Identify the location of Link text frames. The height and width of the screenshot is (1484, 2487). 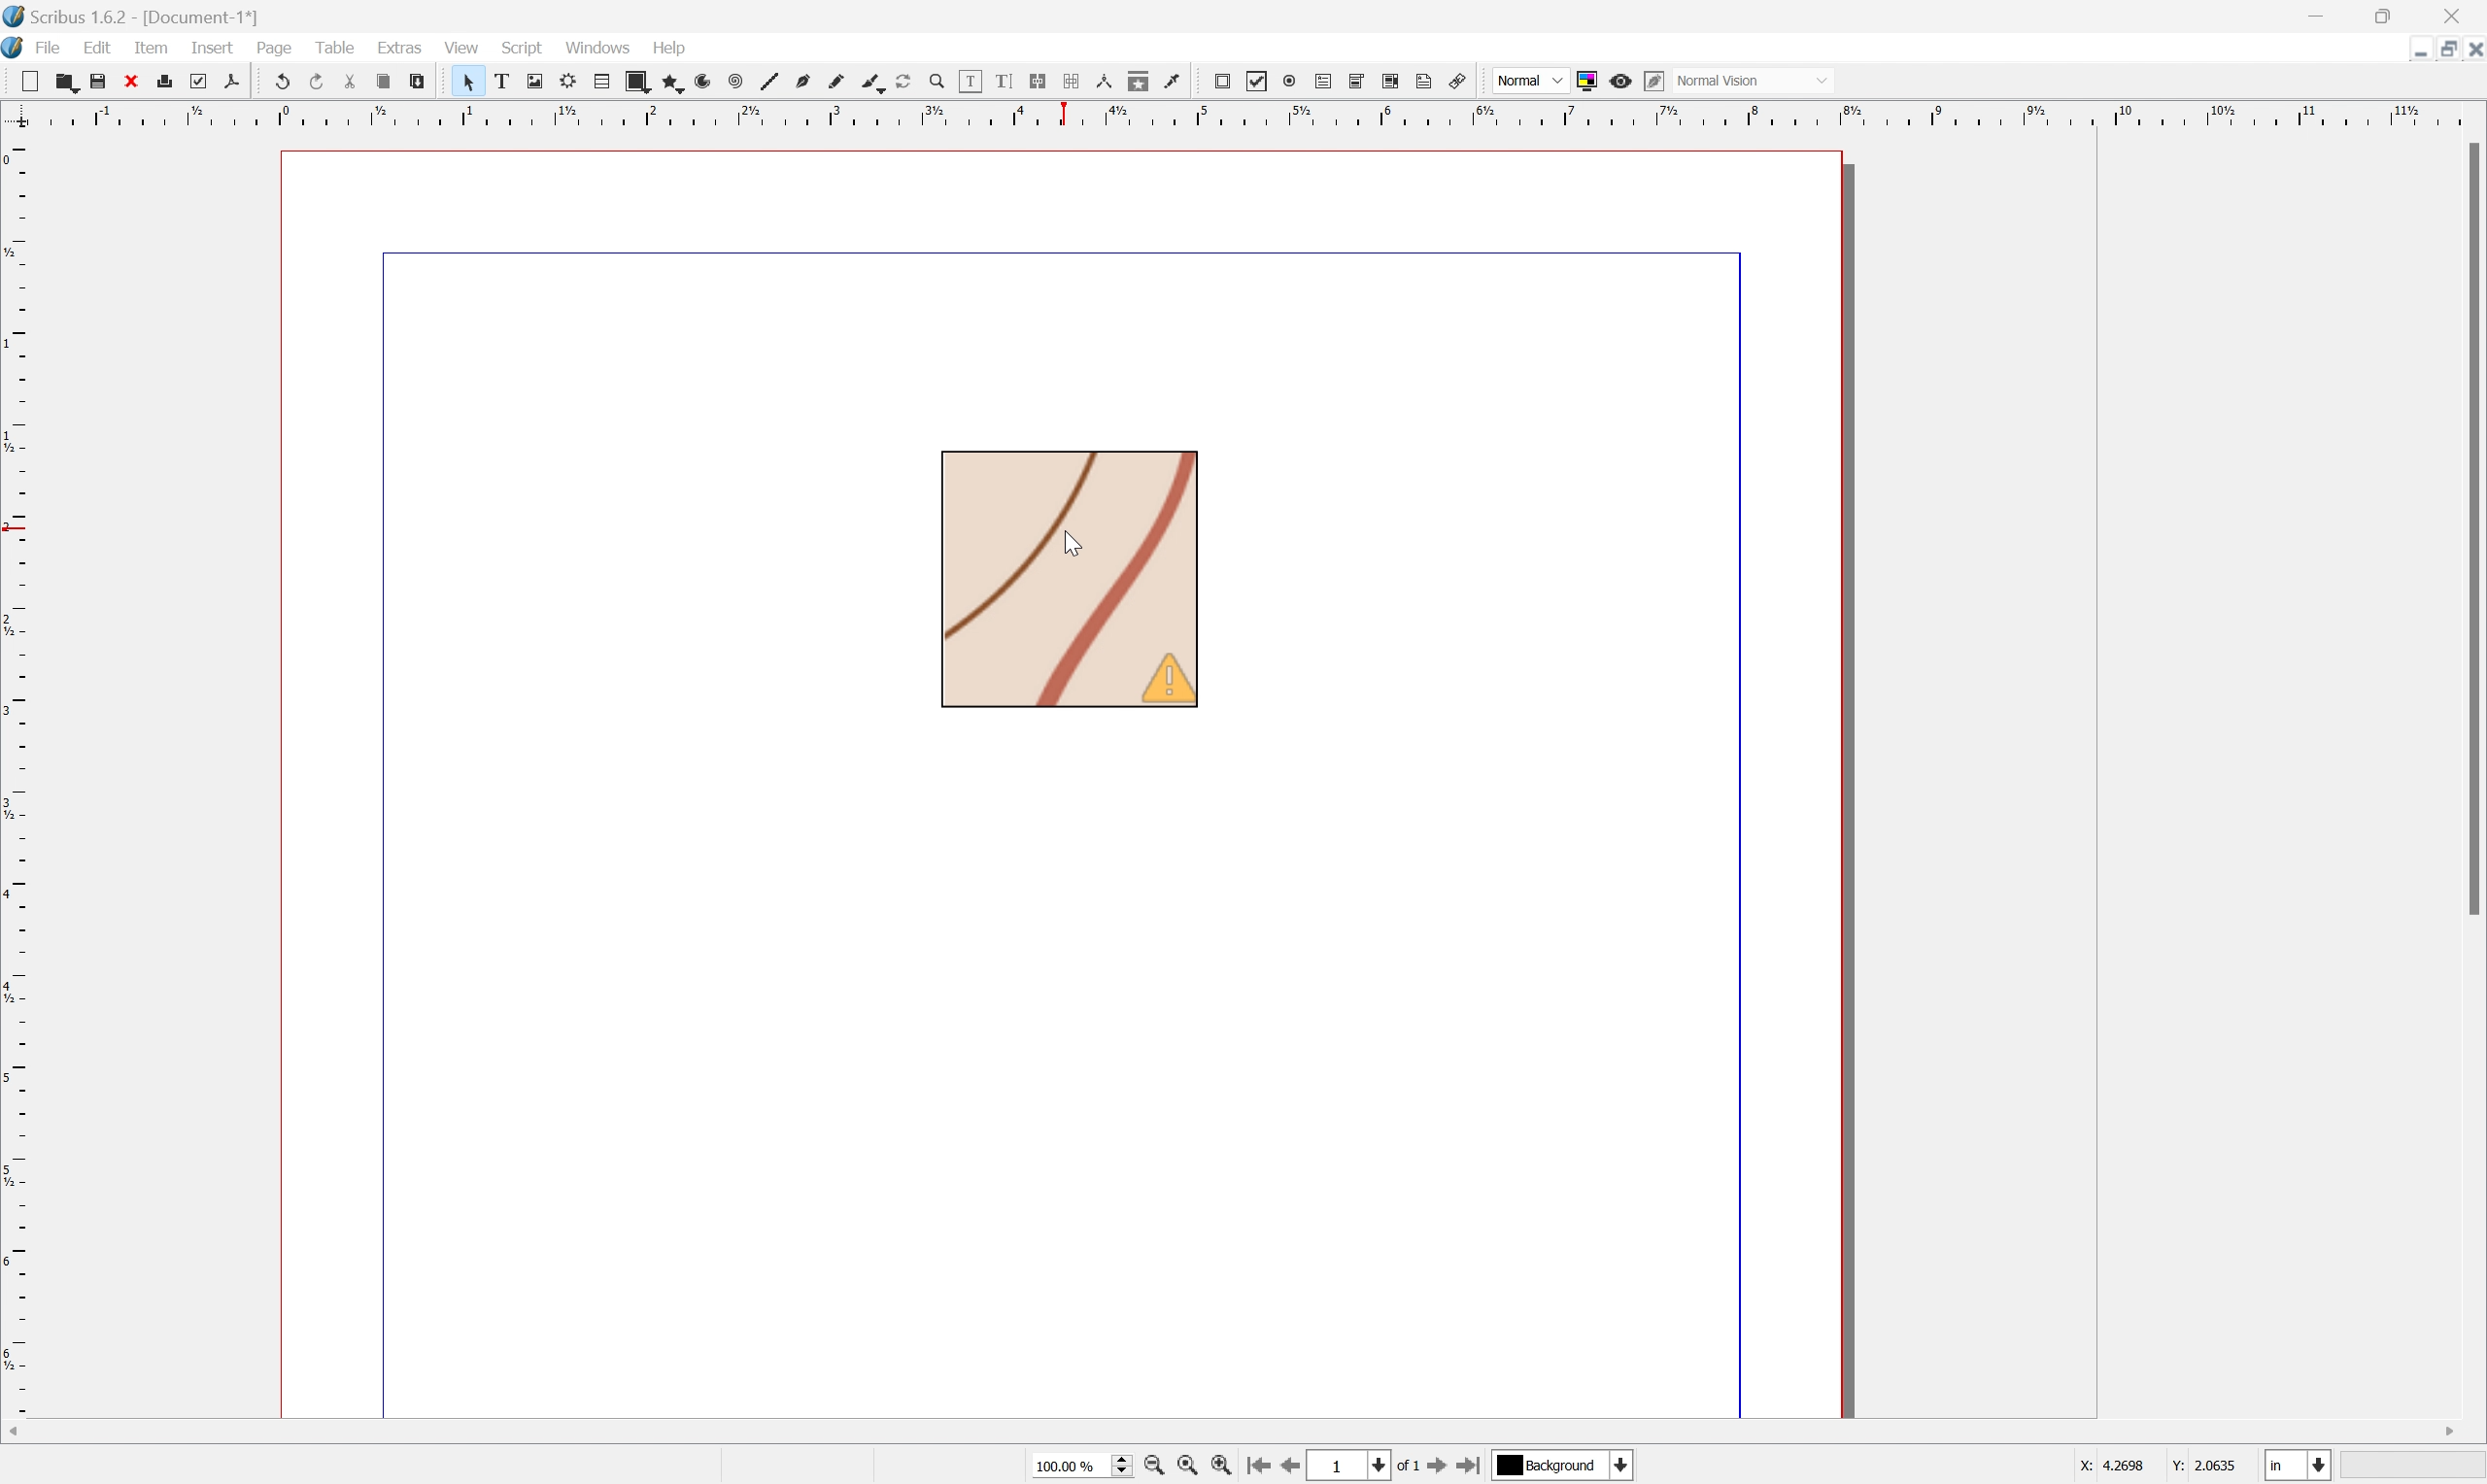
(1044, 82).